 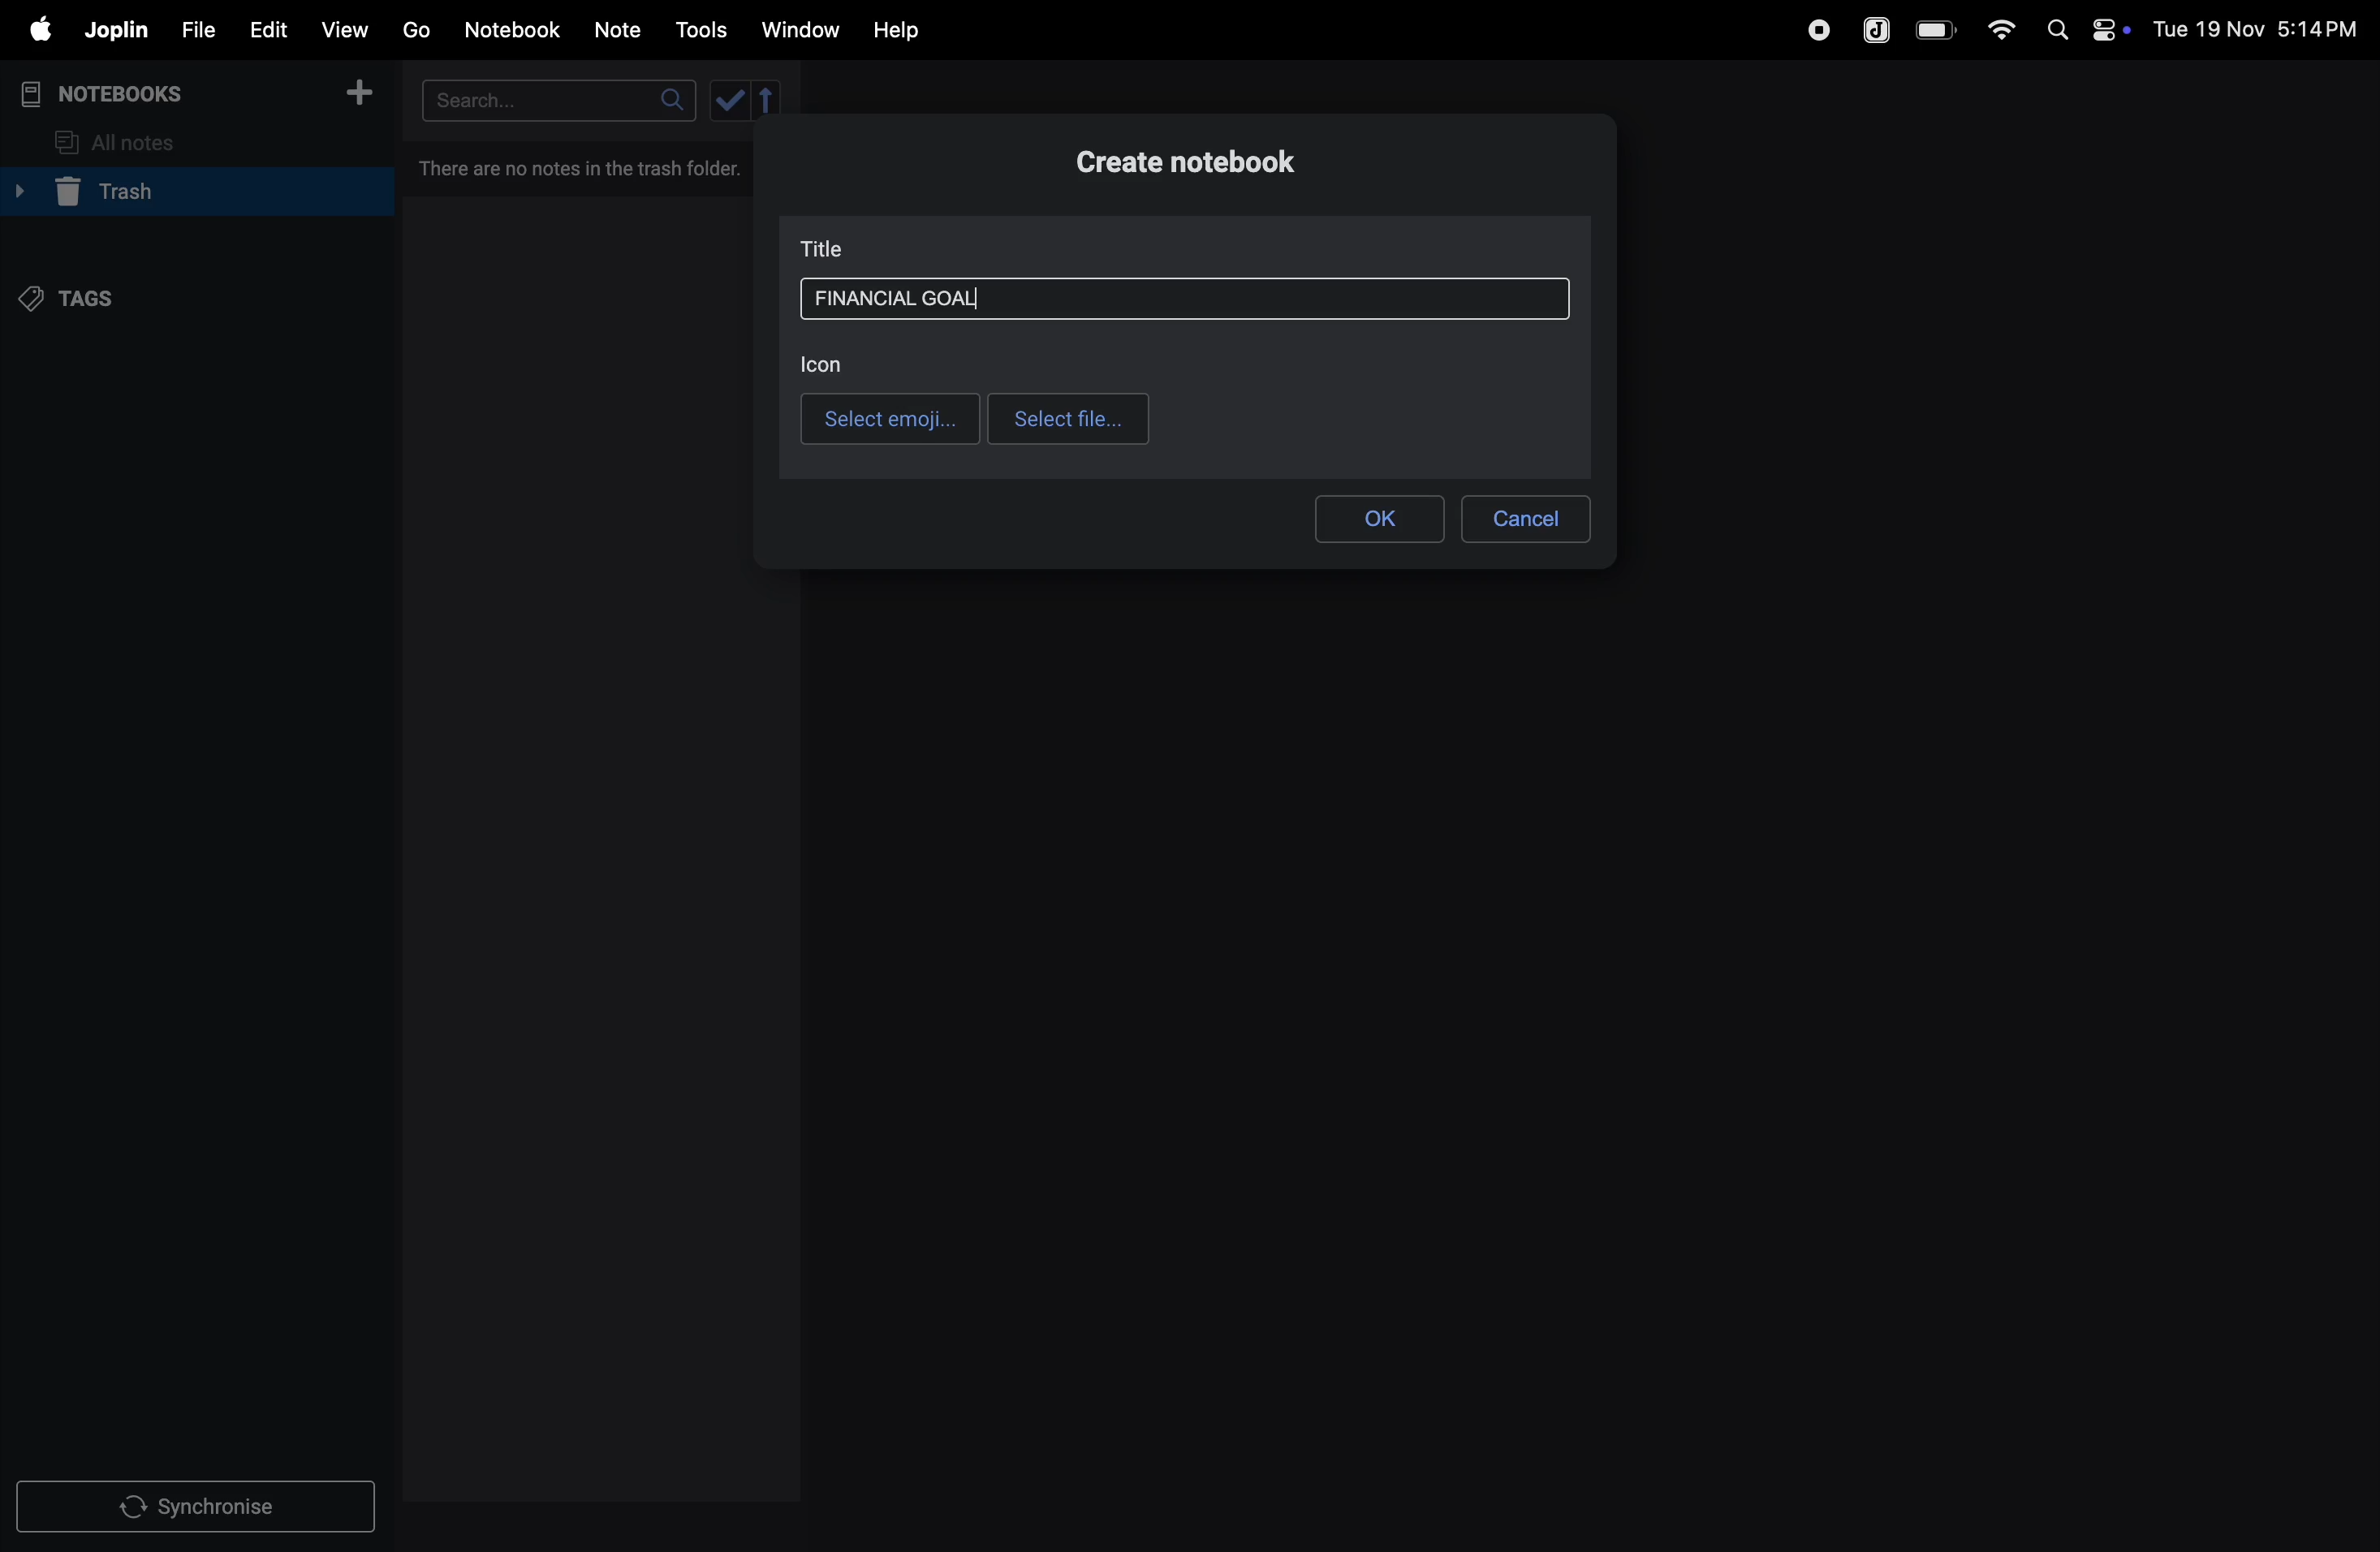 I want to click on search, so click(x=561, y=99).